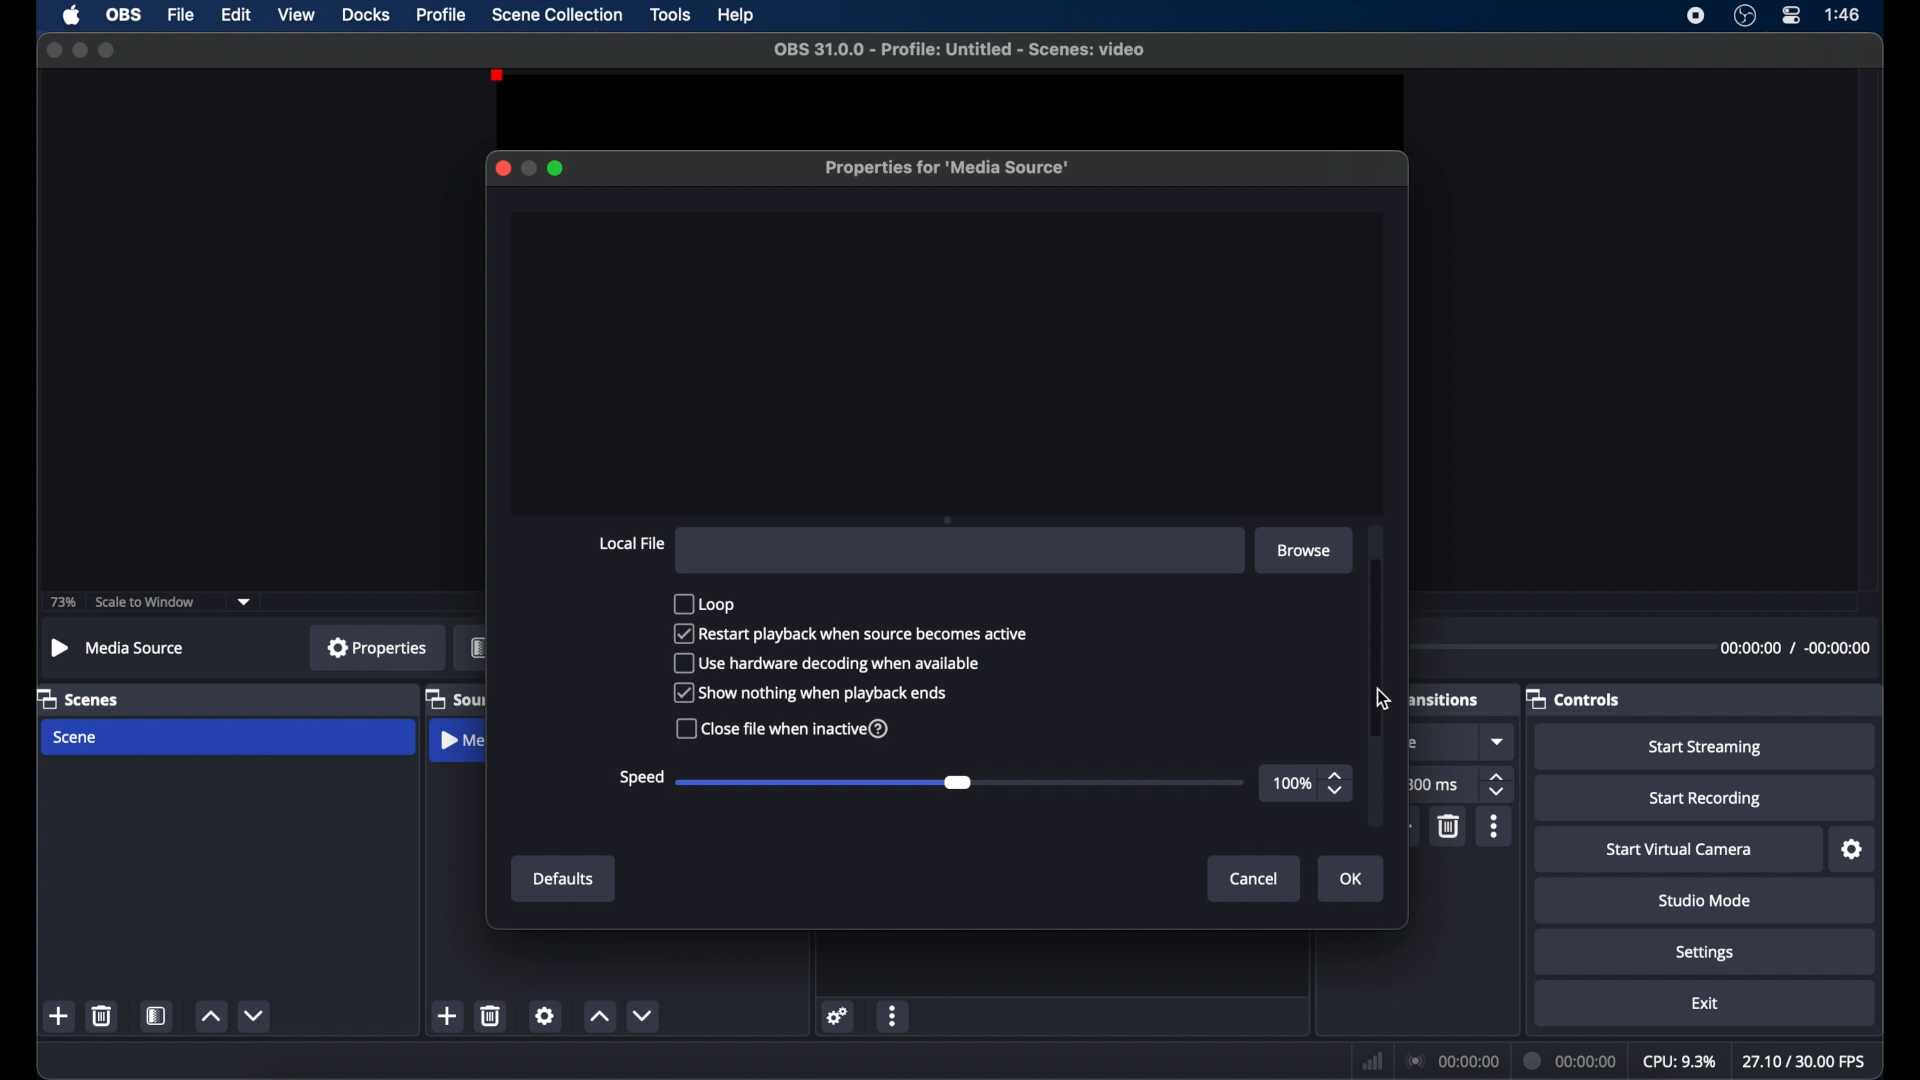 The width and height of the screenshot is (1920, 1080). What do you see at coordinates (1706, 1004) in the screenshot?
I see `exit` at bounding box center [1706, 1004].